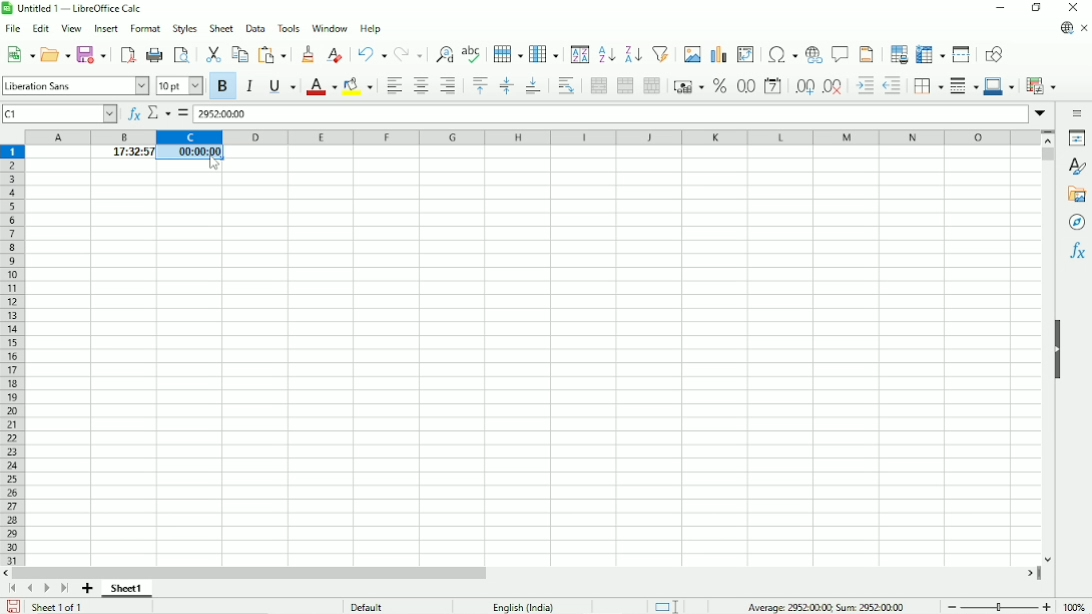  I want to click on Show draw functions, so click(994, 54).